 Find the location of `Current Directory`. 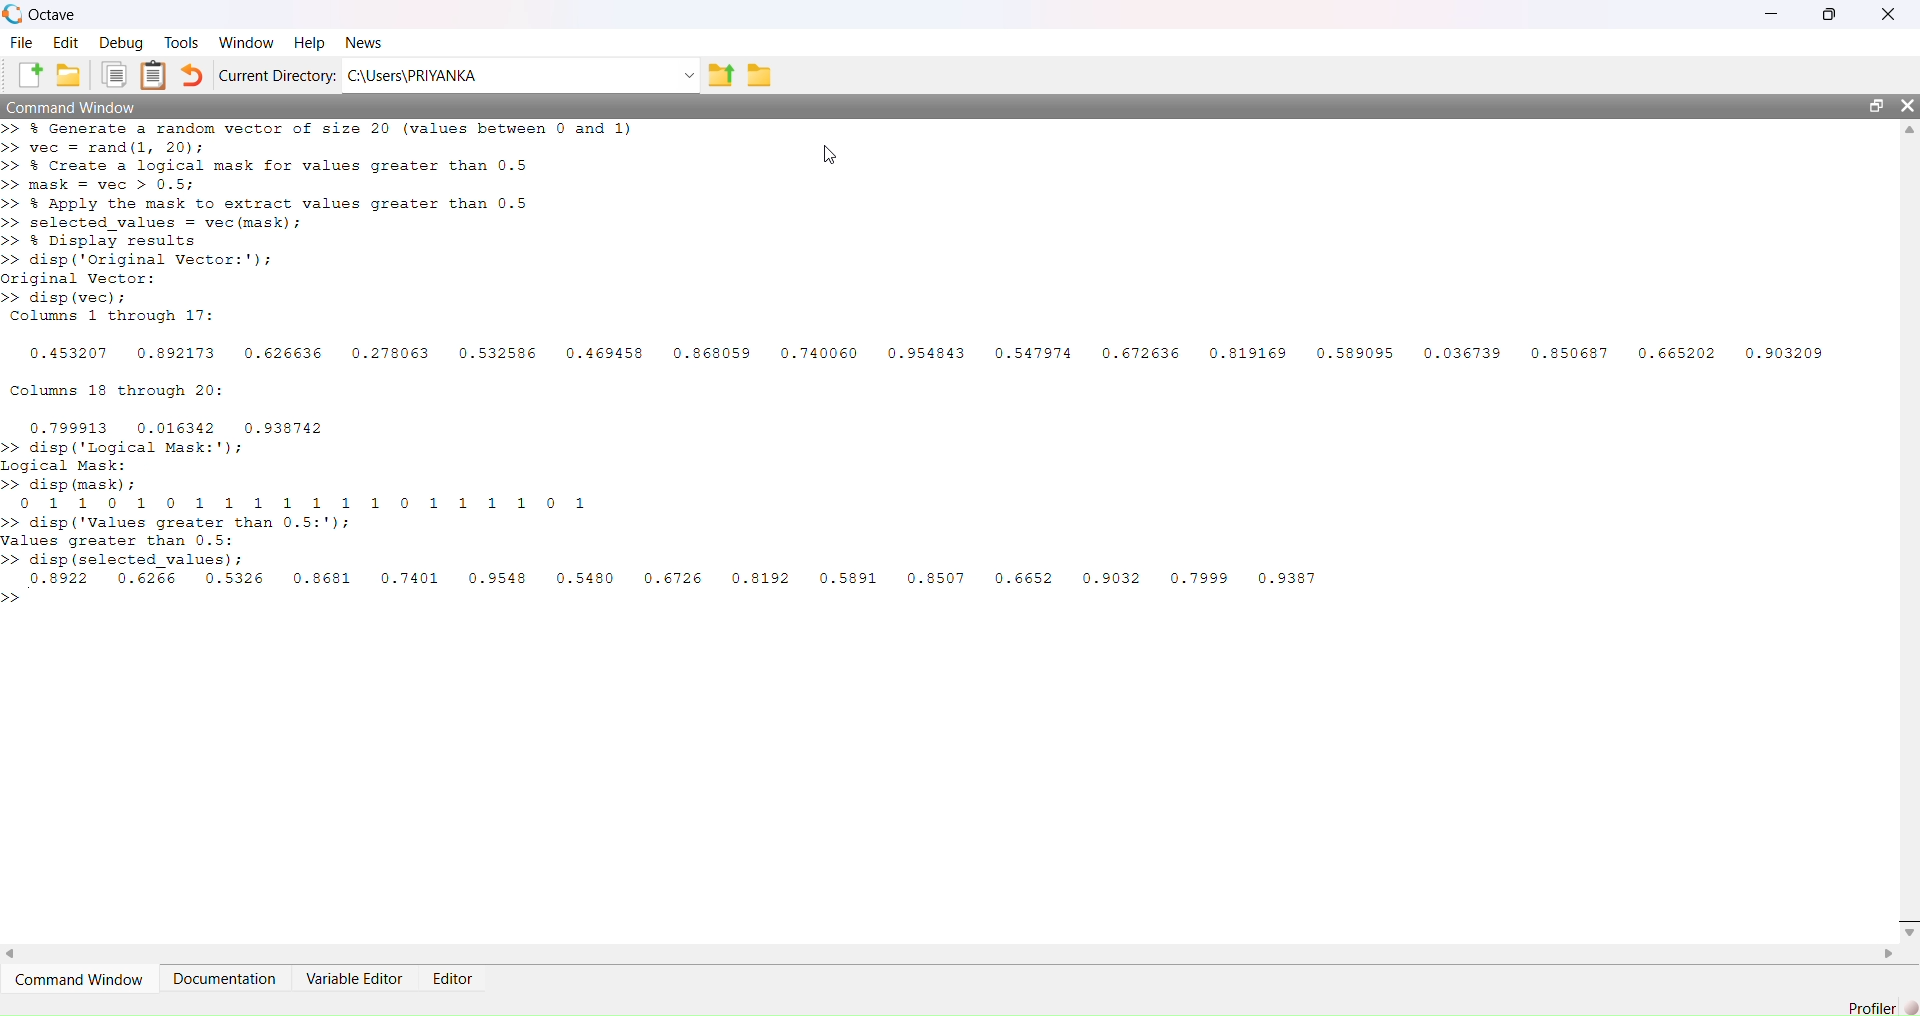

Current Directory is located at coordinates (278, 75).